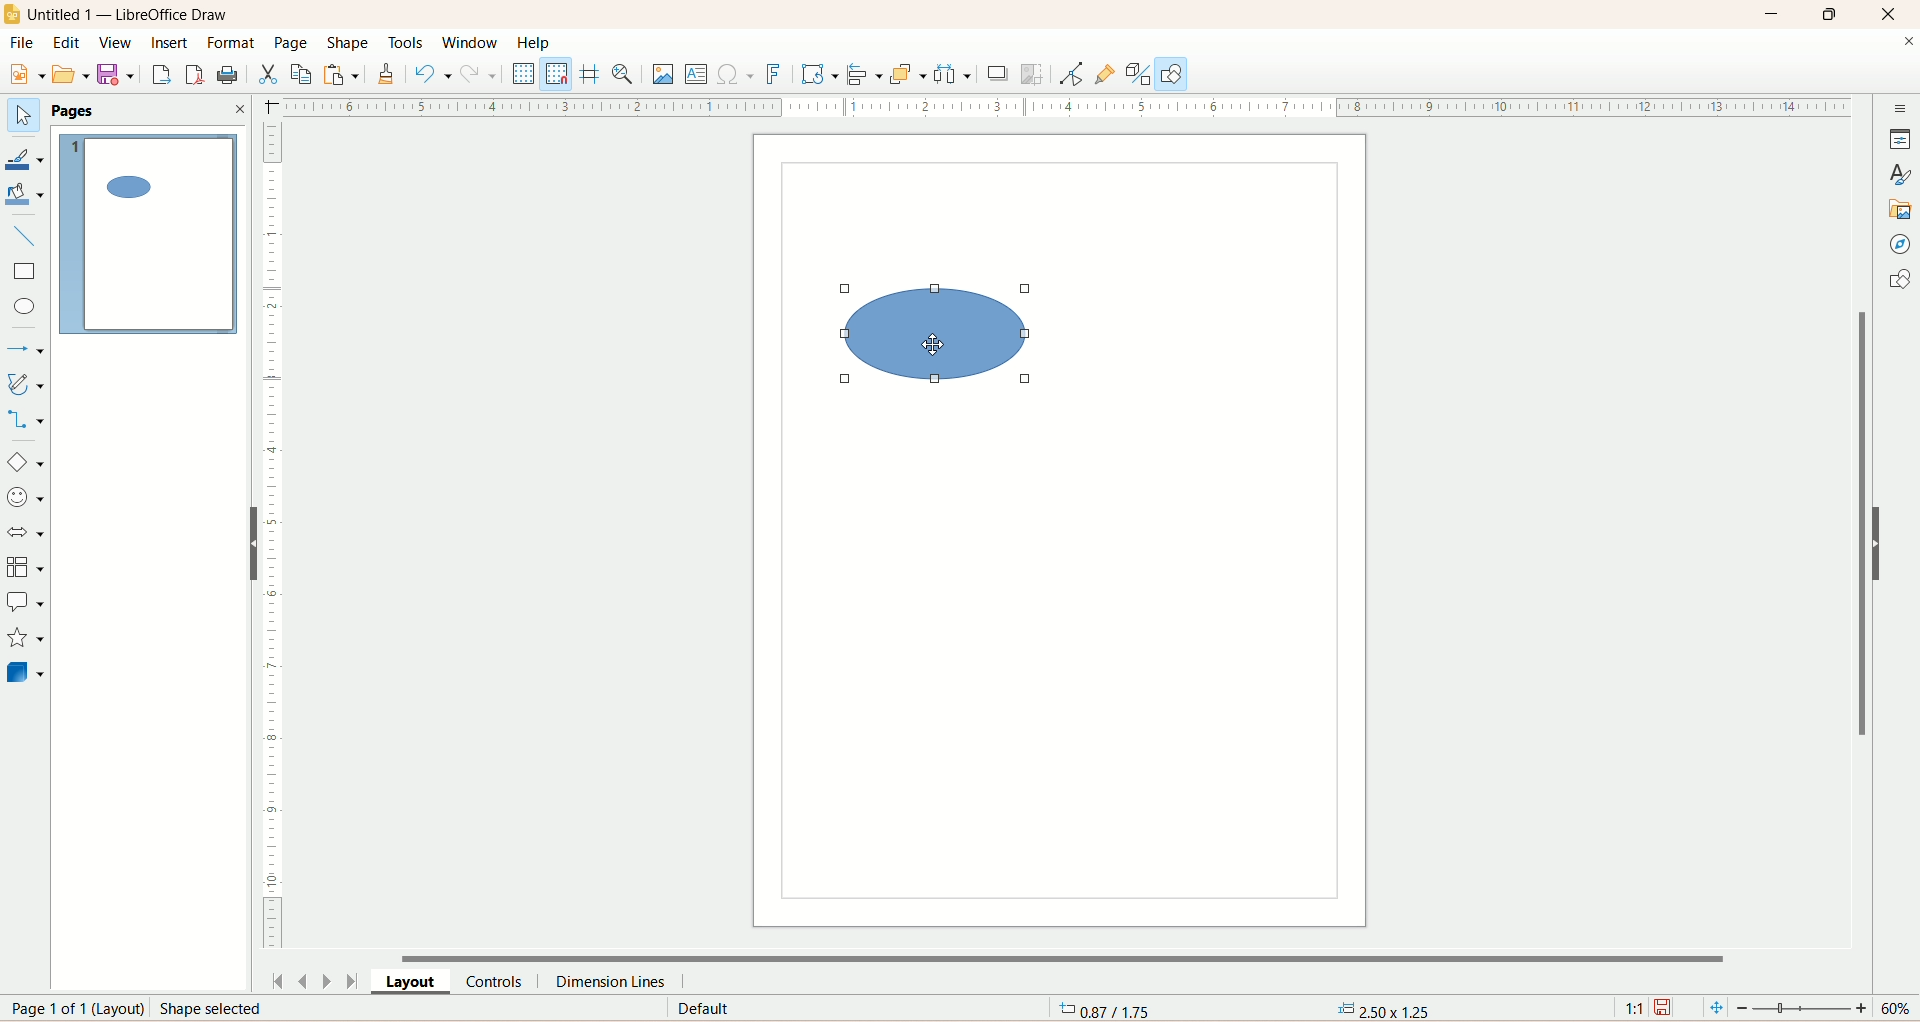 The height and width of the screenshot is (1022, 1920). What do you see at coordinates (26, 42) in the screenshot?
I see `file` at bounding box center [26, 42].